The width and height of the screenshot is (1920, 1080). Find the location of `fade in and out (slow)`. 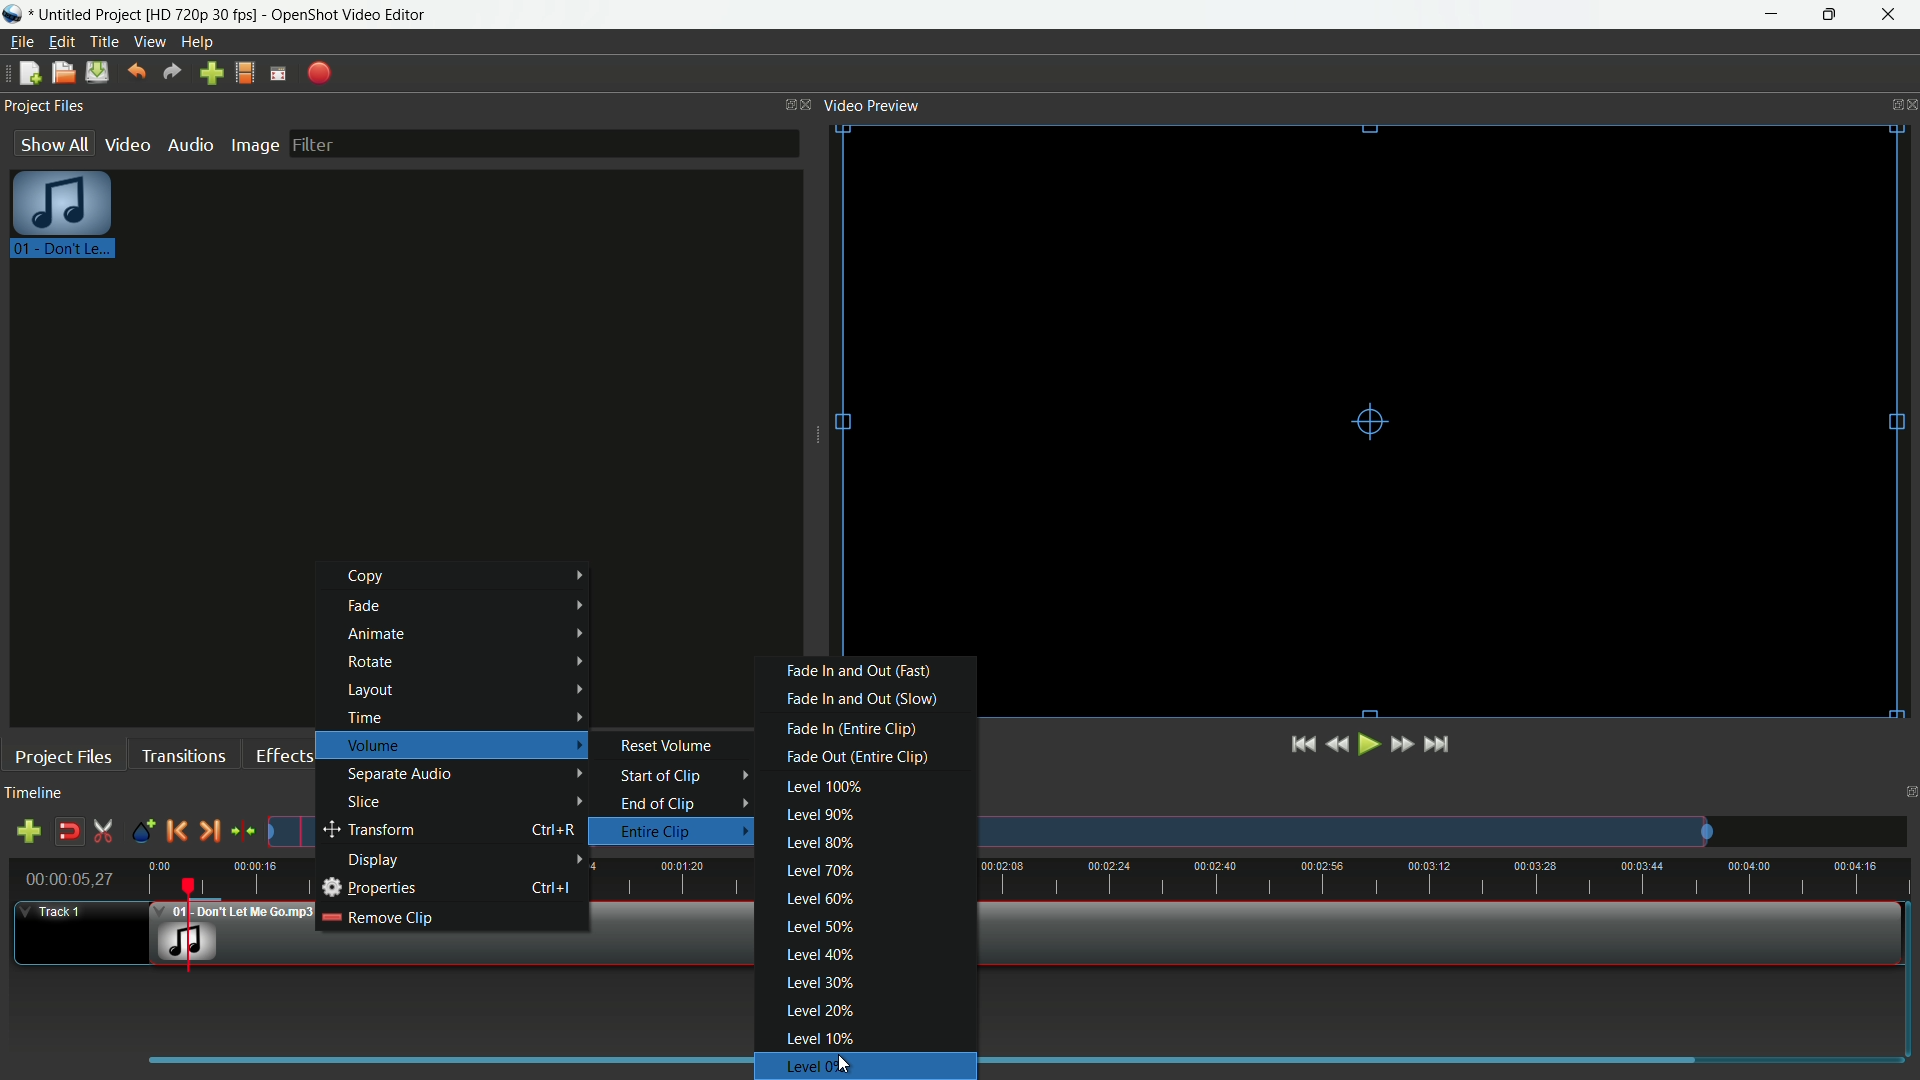

fade in and out (slow) is located at coordinates (861, 698).